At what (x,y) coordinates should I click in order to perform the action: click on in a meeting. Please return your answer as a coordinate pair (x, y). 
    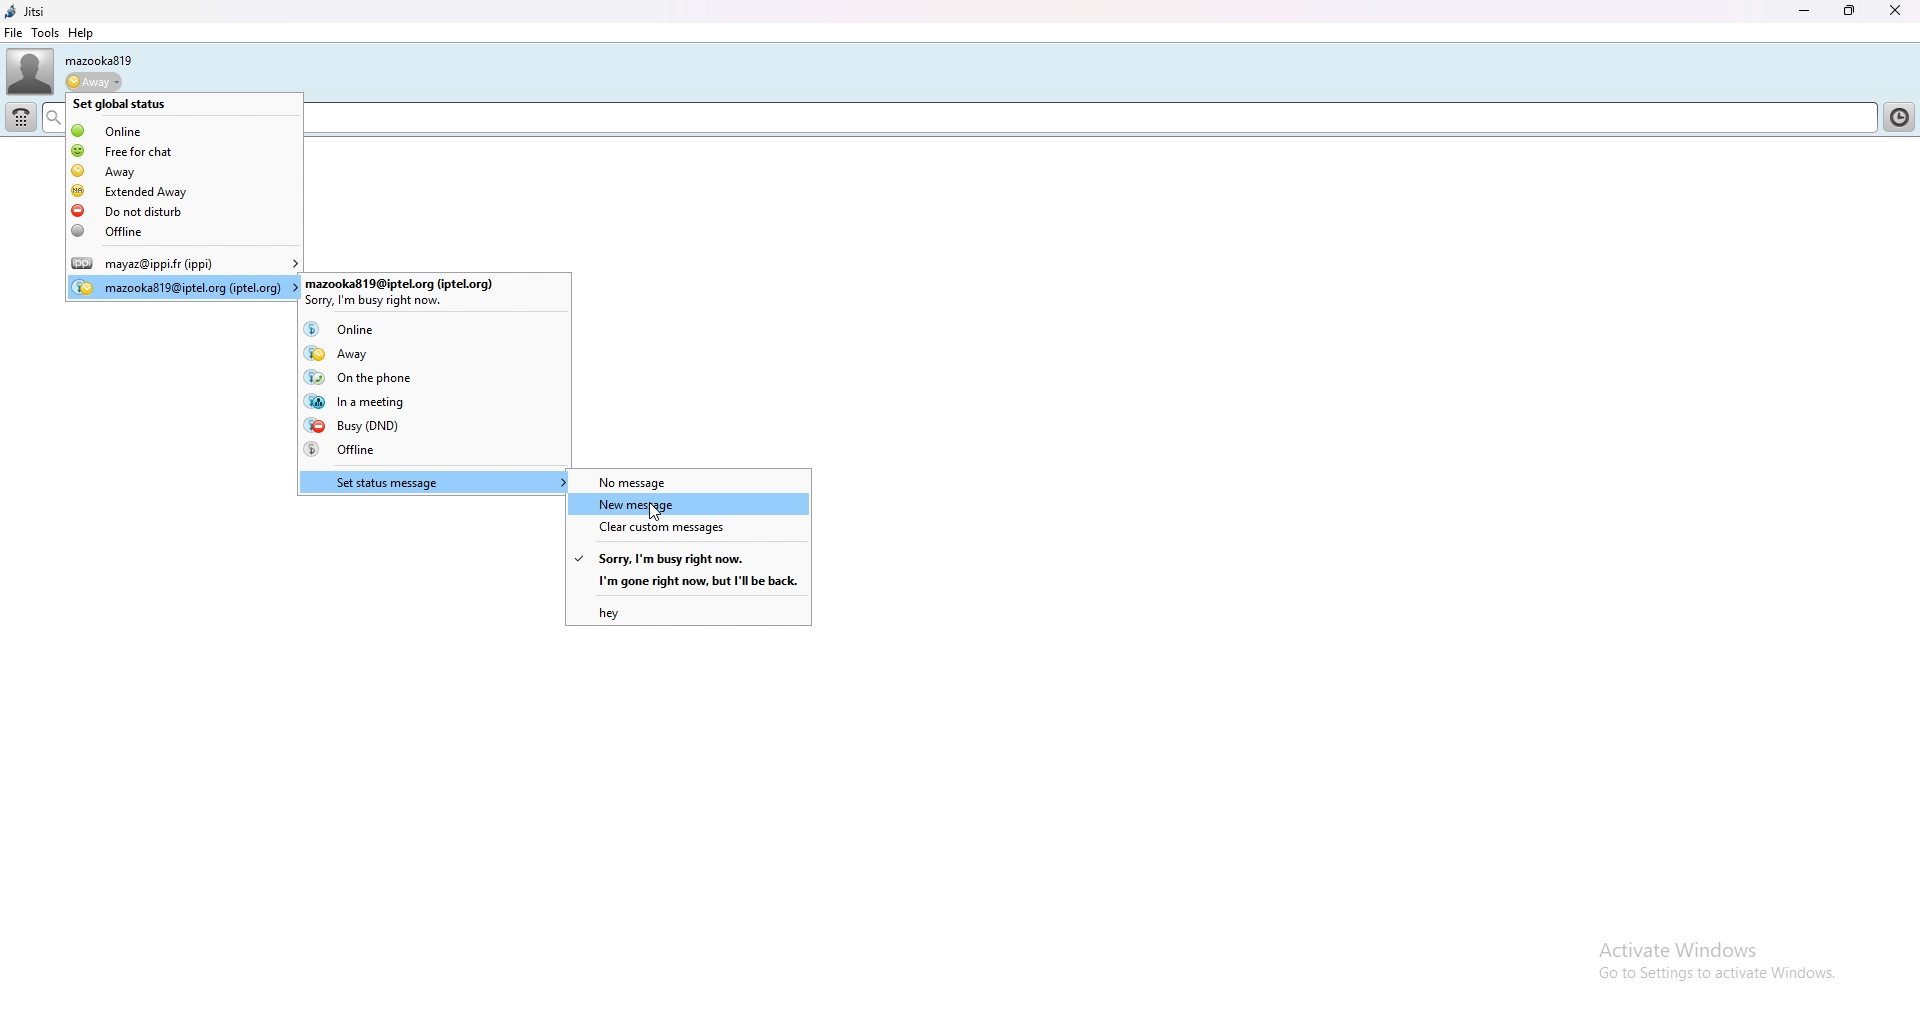
    Looking at the image, I should click on (435, 401).